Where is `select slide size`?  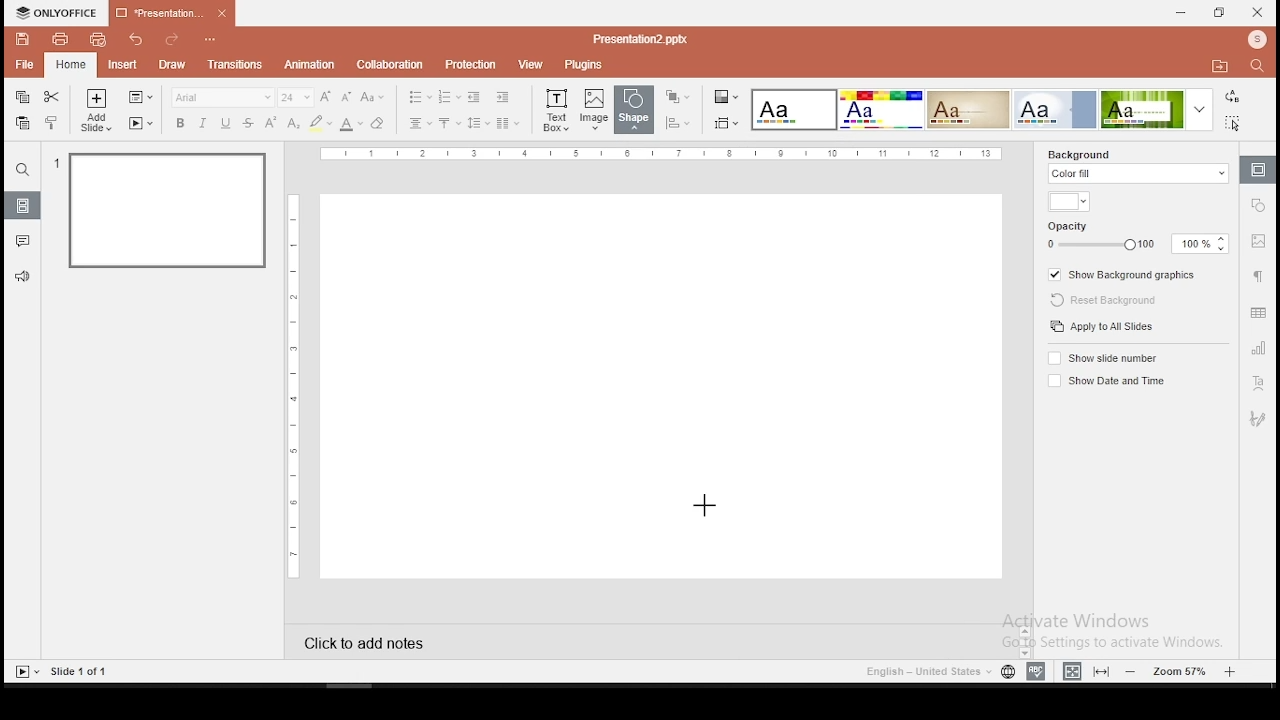
select slide size is located at coordinates (726, 123).